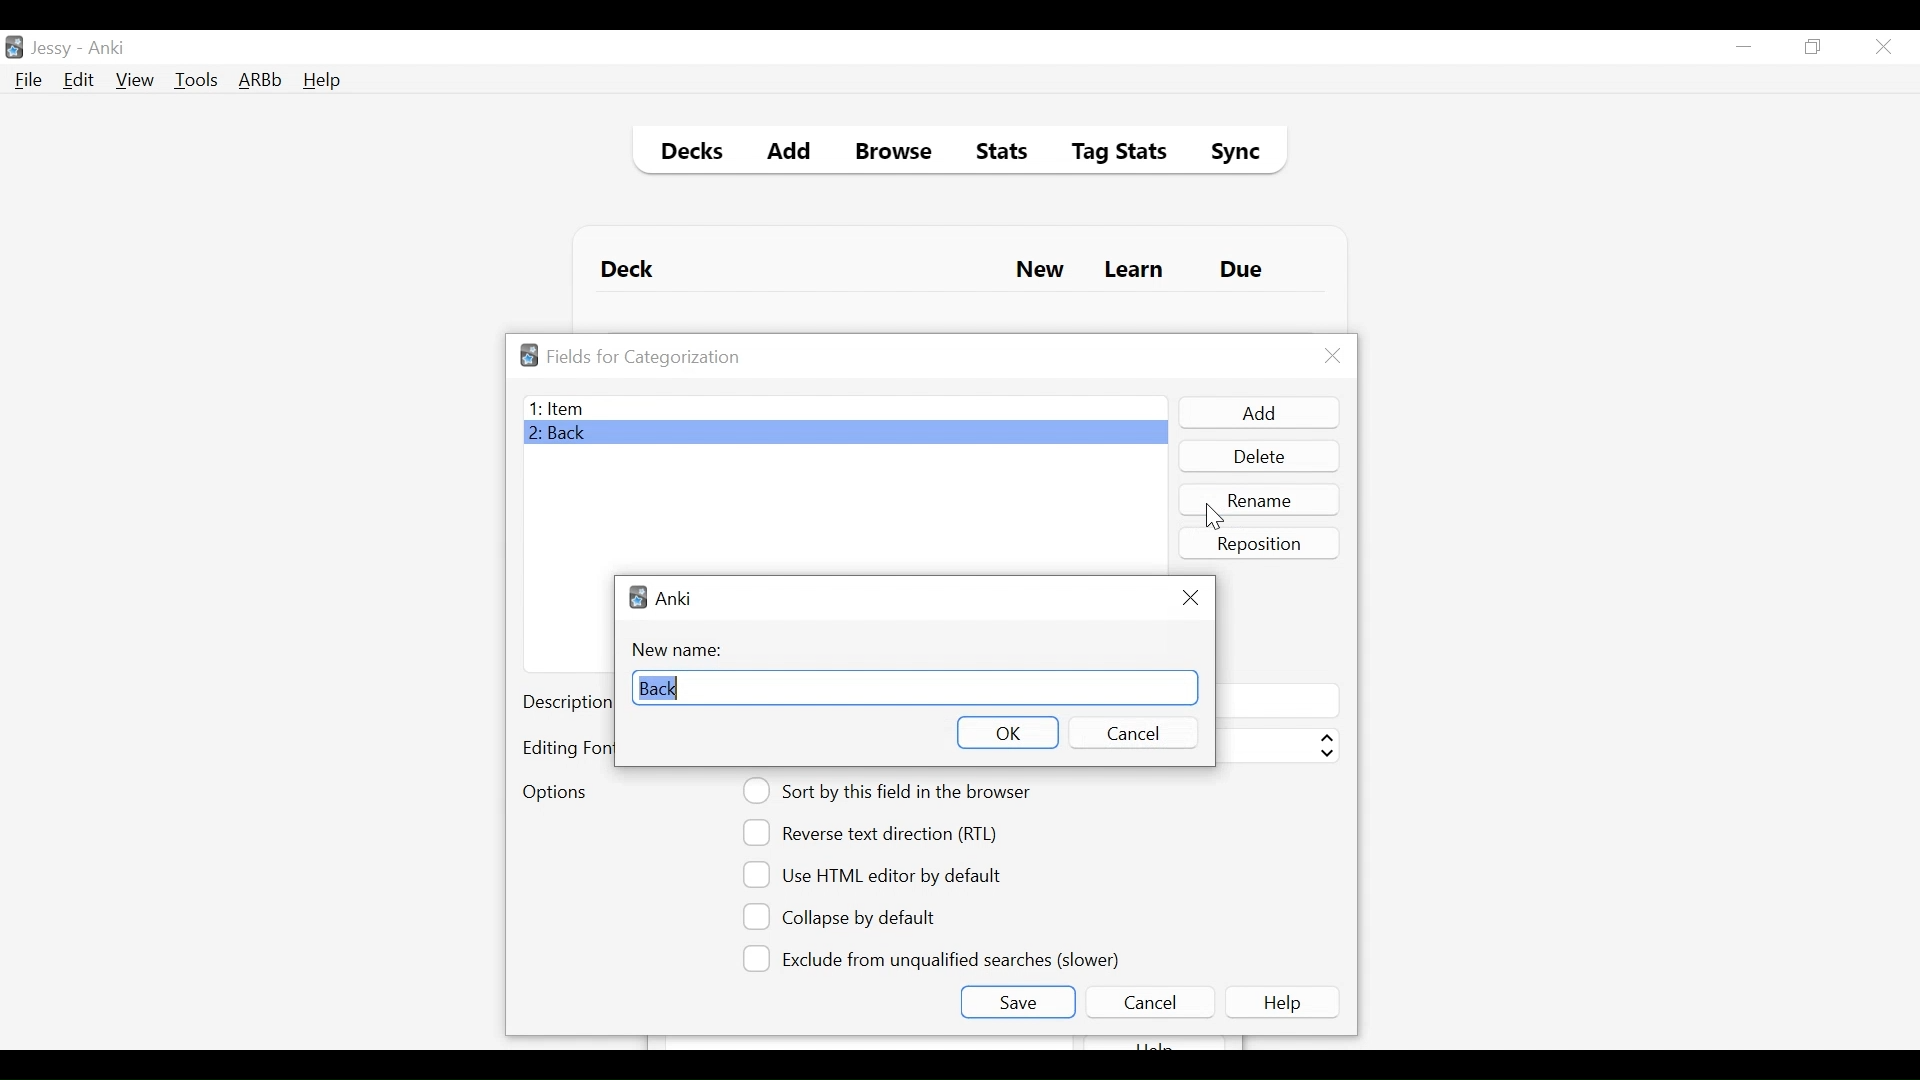 The image size is (1920, 1080). Describe the element at coordinates (1040, 272) in the screenshot. I see `New` at that location.